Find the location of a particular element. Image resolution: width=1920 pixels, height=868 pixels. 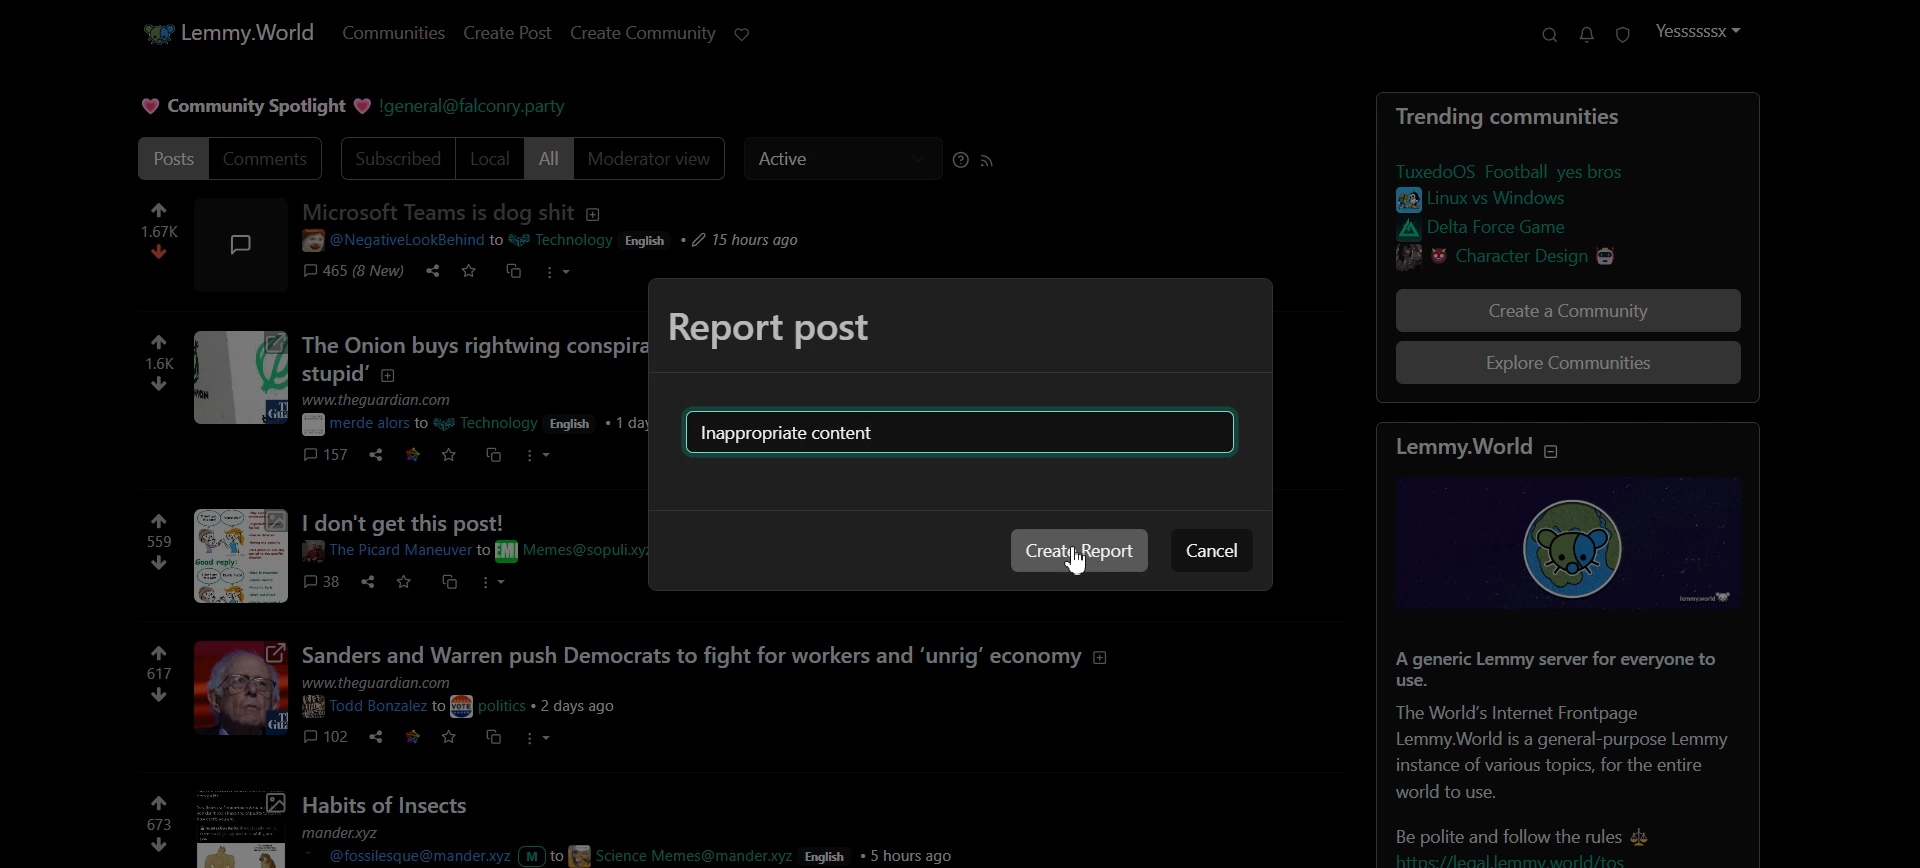

like is located at coordinates (156, 802).